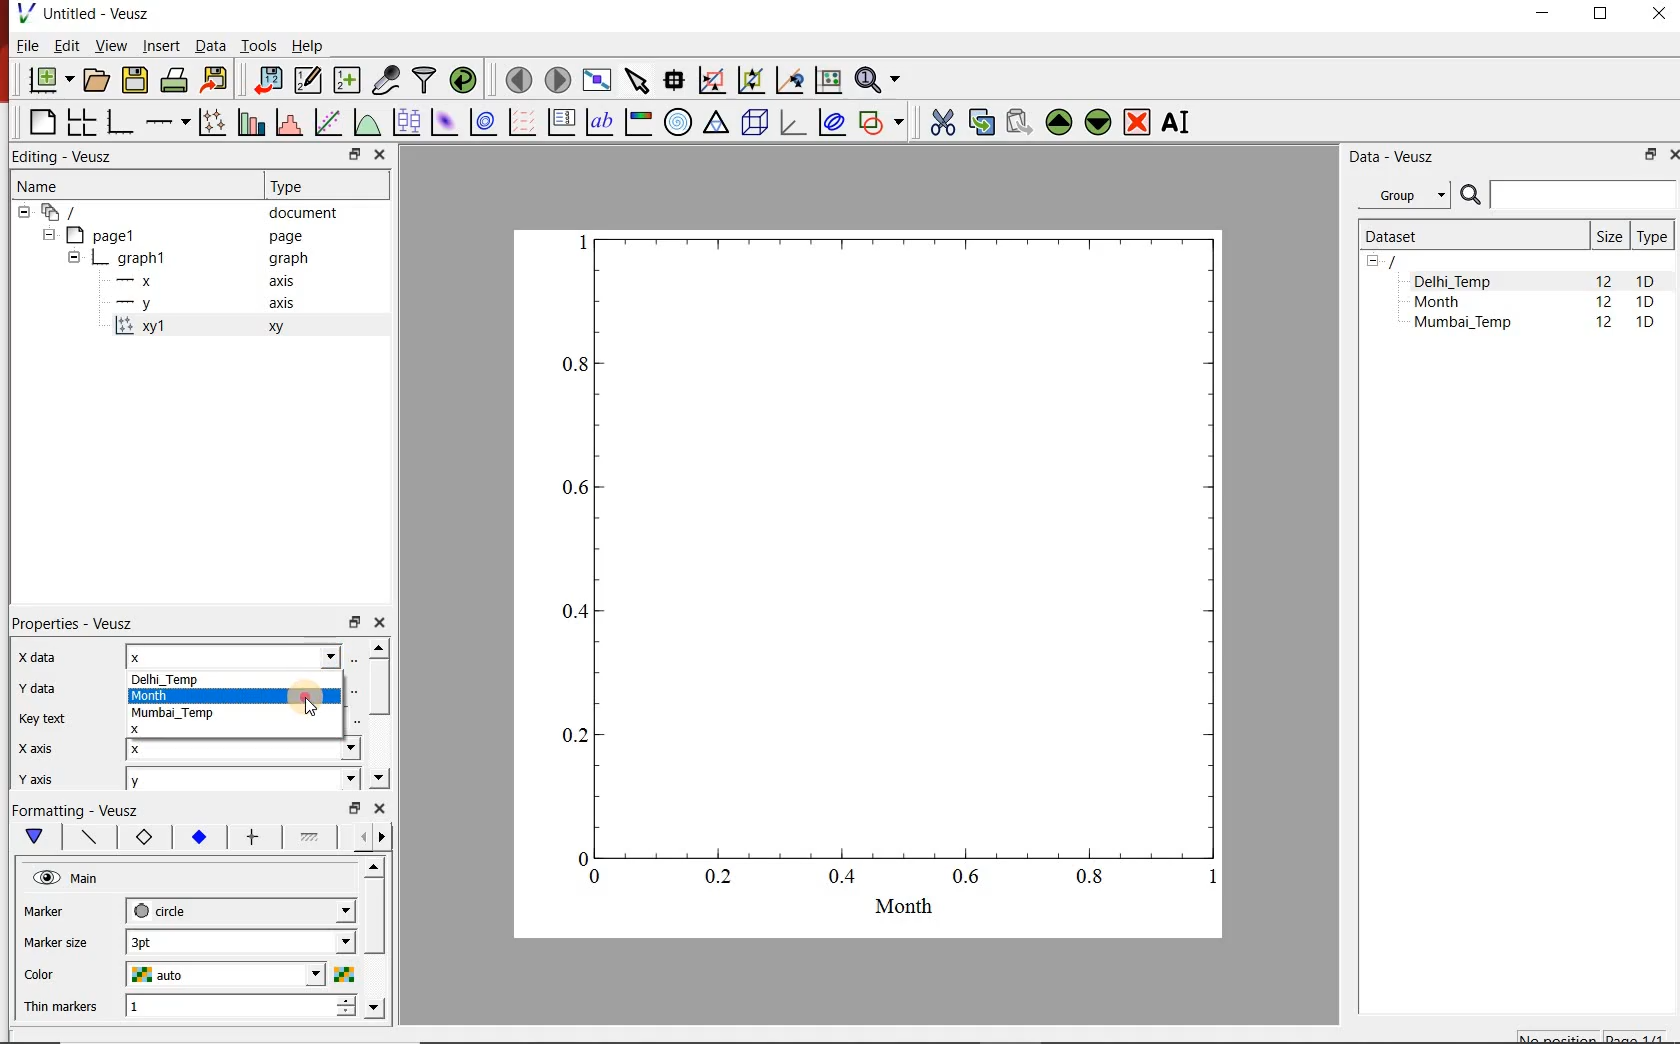 This screenshot has height=1044, width=1680. What do you see at coordinates (880, 80) in the screenshot?
I see `zoom functions menu` at bounding box center [880, 80].